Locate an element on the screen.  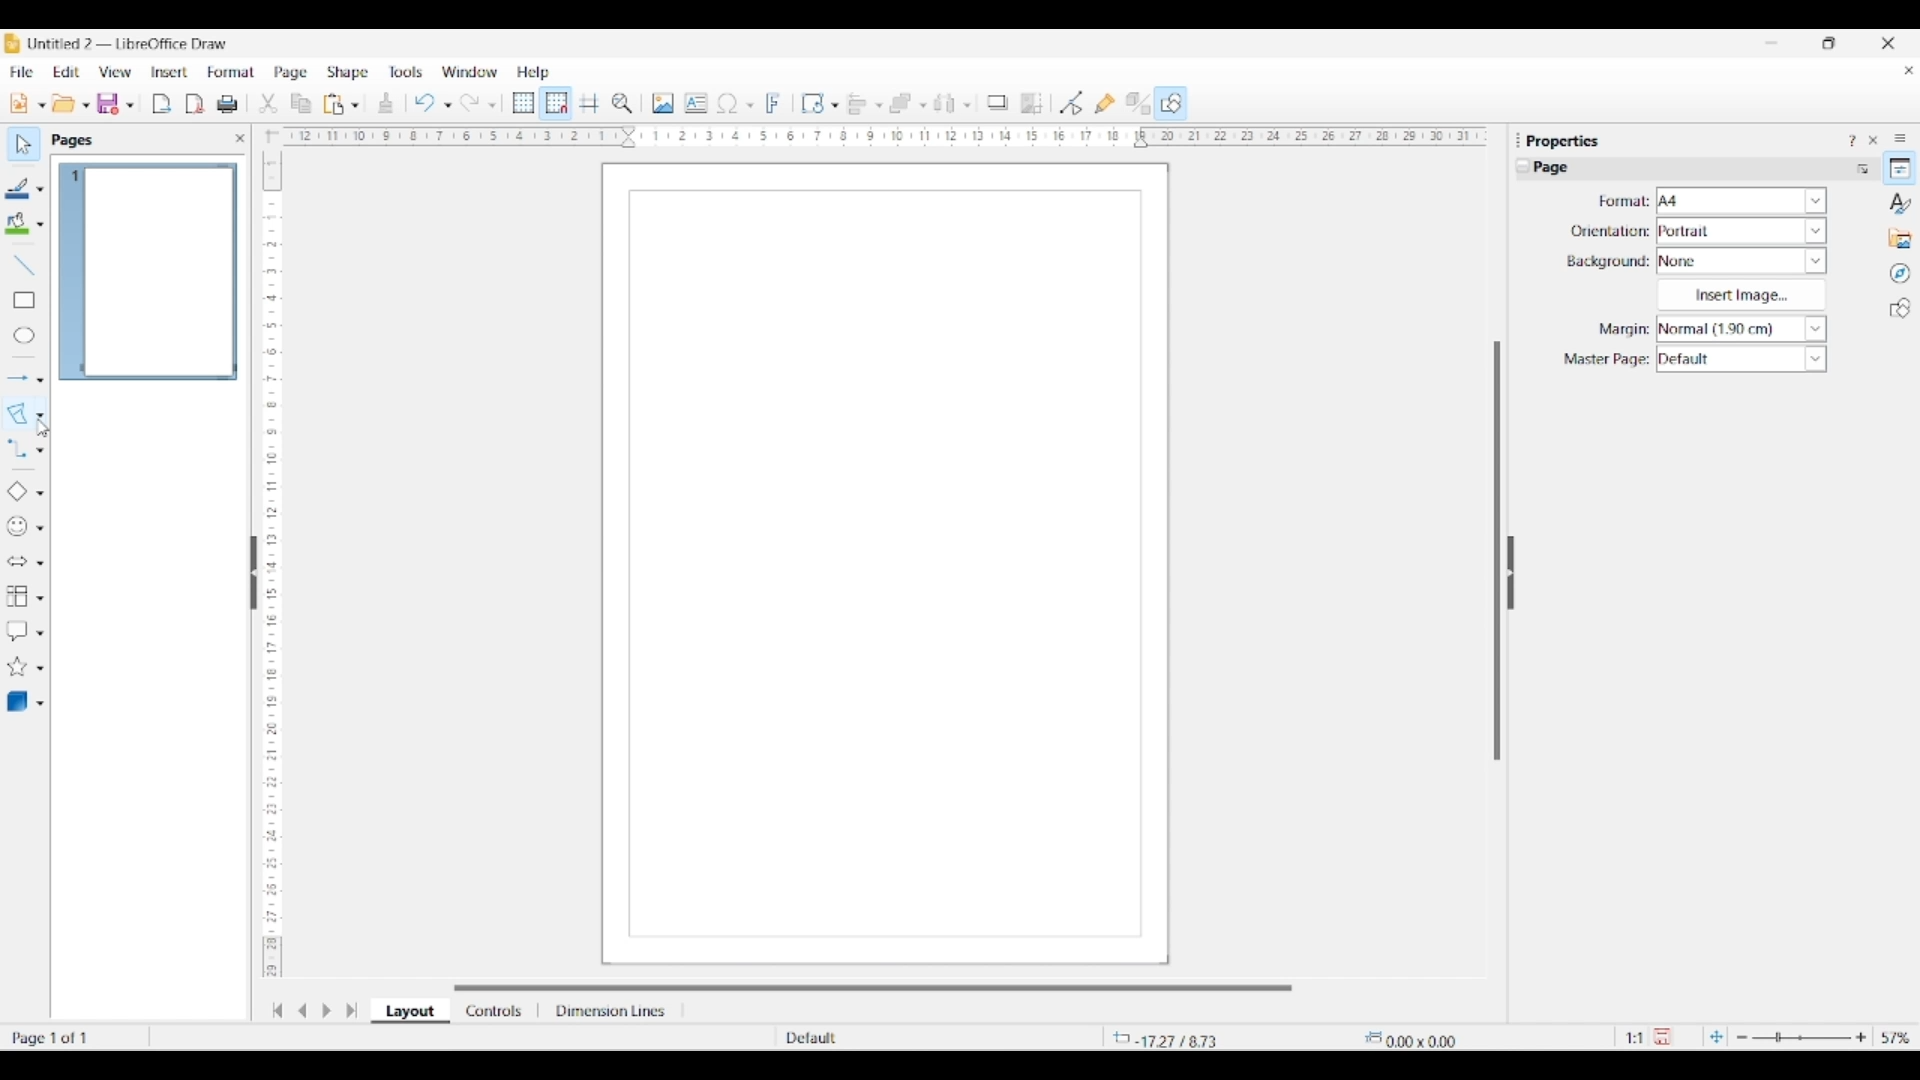
Close sidebar deck is located at coordinates (1873, 140).